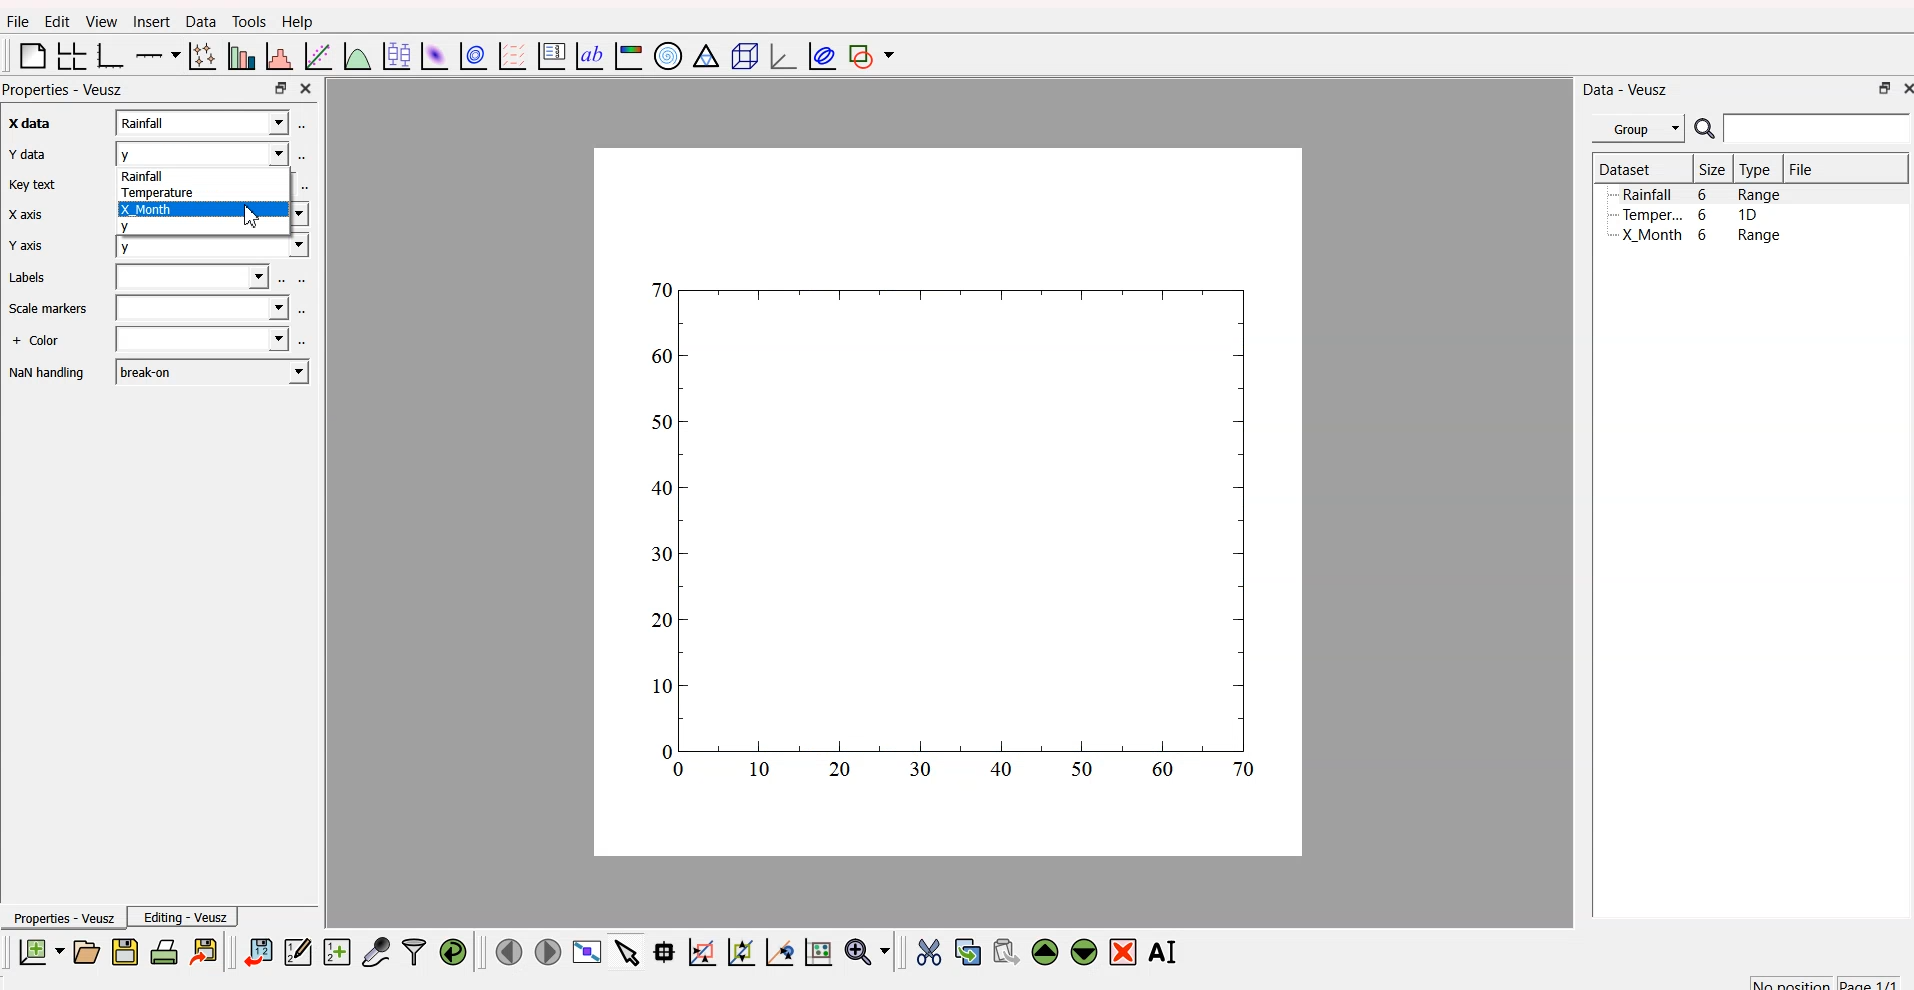 The image size is (1914, 990). What do you see at coordinates (207, 950) in the screenshot?
I see `export to graphics format` at bounding box center [207, 950].